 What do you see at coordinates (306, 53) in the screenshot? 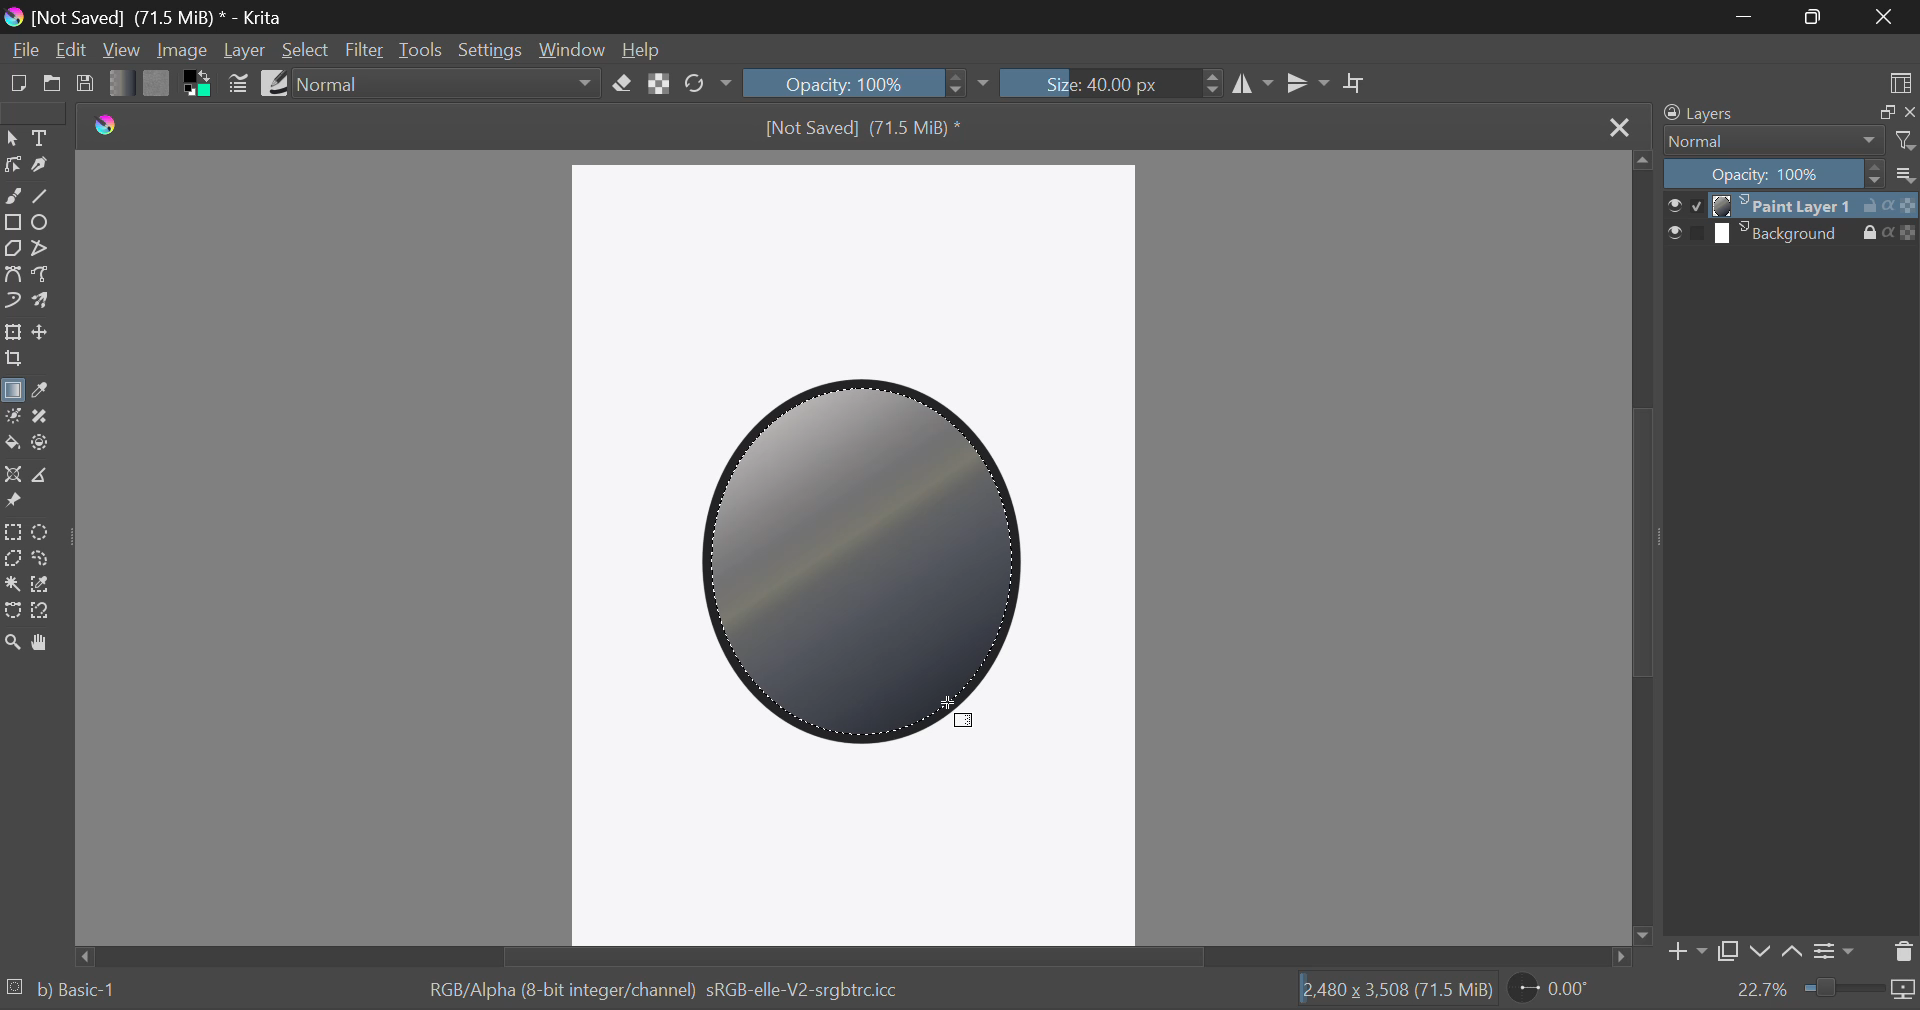
I see `Select` at bounding box center [306, 53].